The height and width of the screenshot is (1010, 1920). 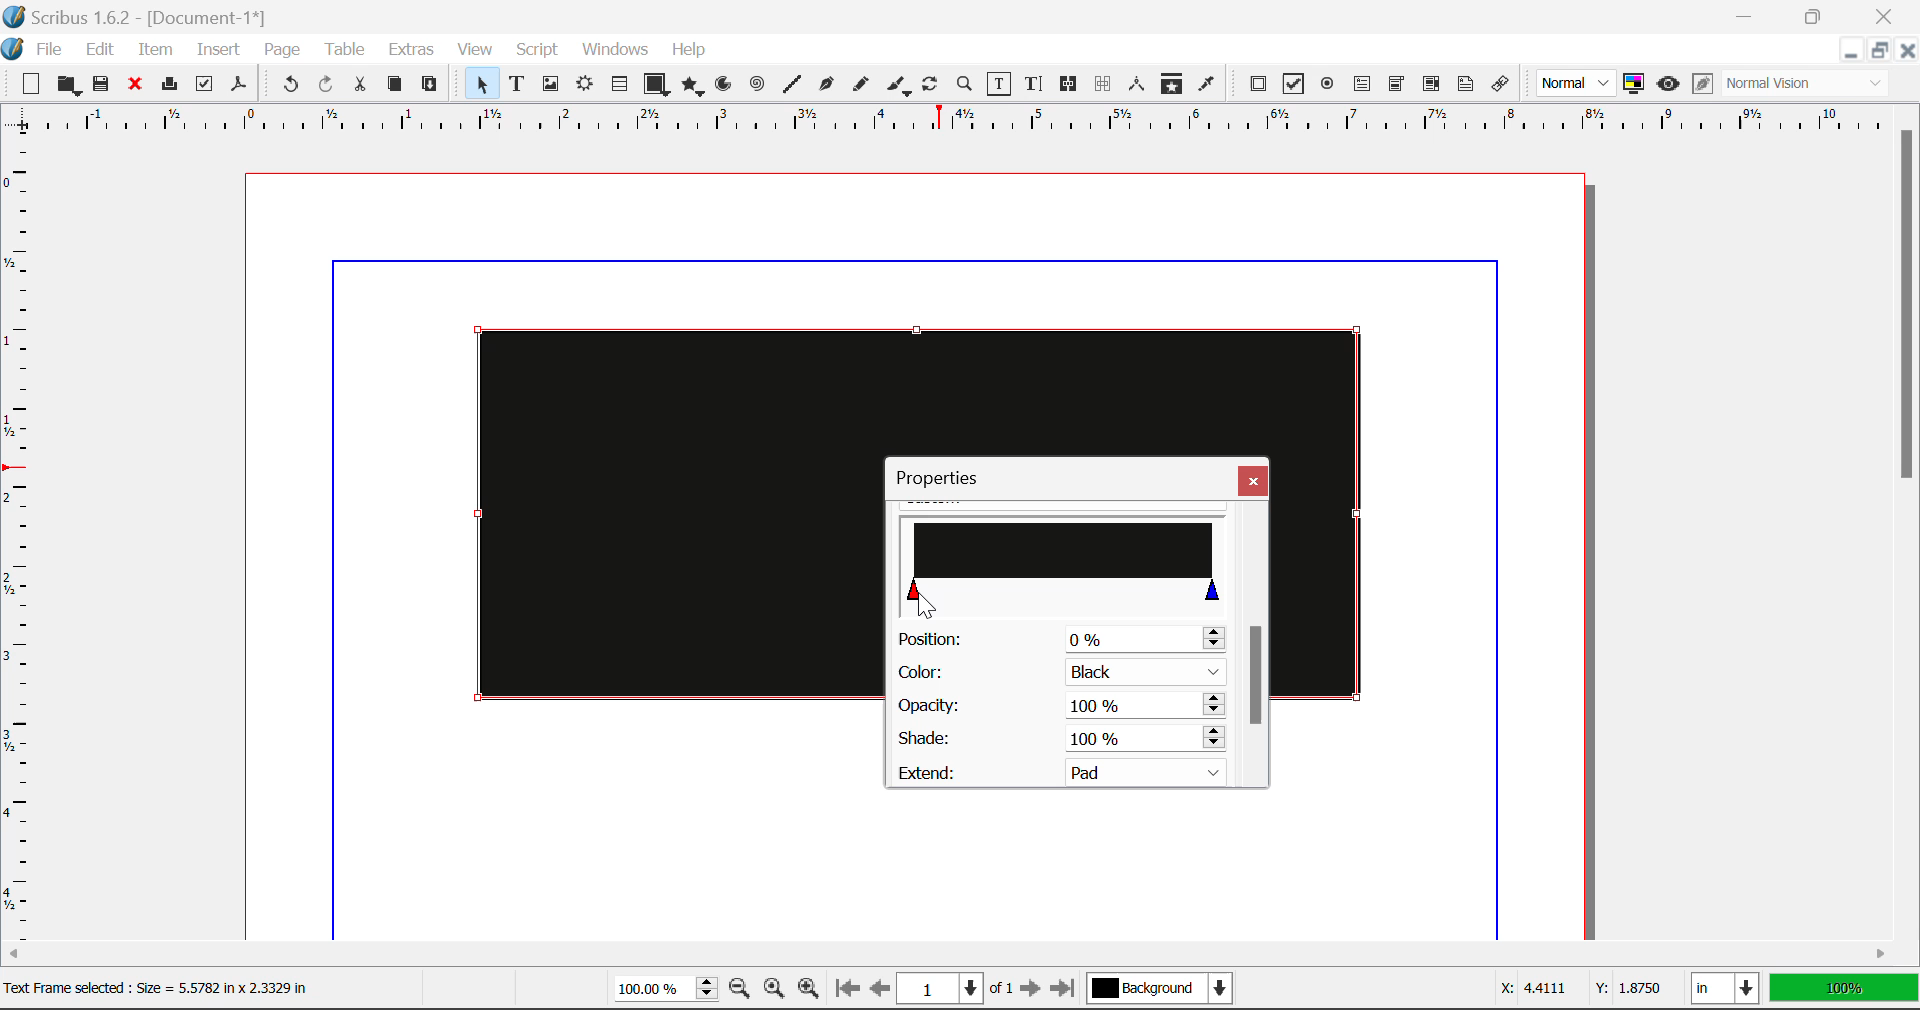 What do you see at coordinates (1058, 739) in the screenshot?
I see `Shade` at bounding box center [1058, 739].